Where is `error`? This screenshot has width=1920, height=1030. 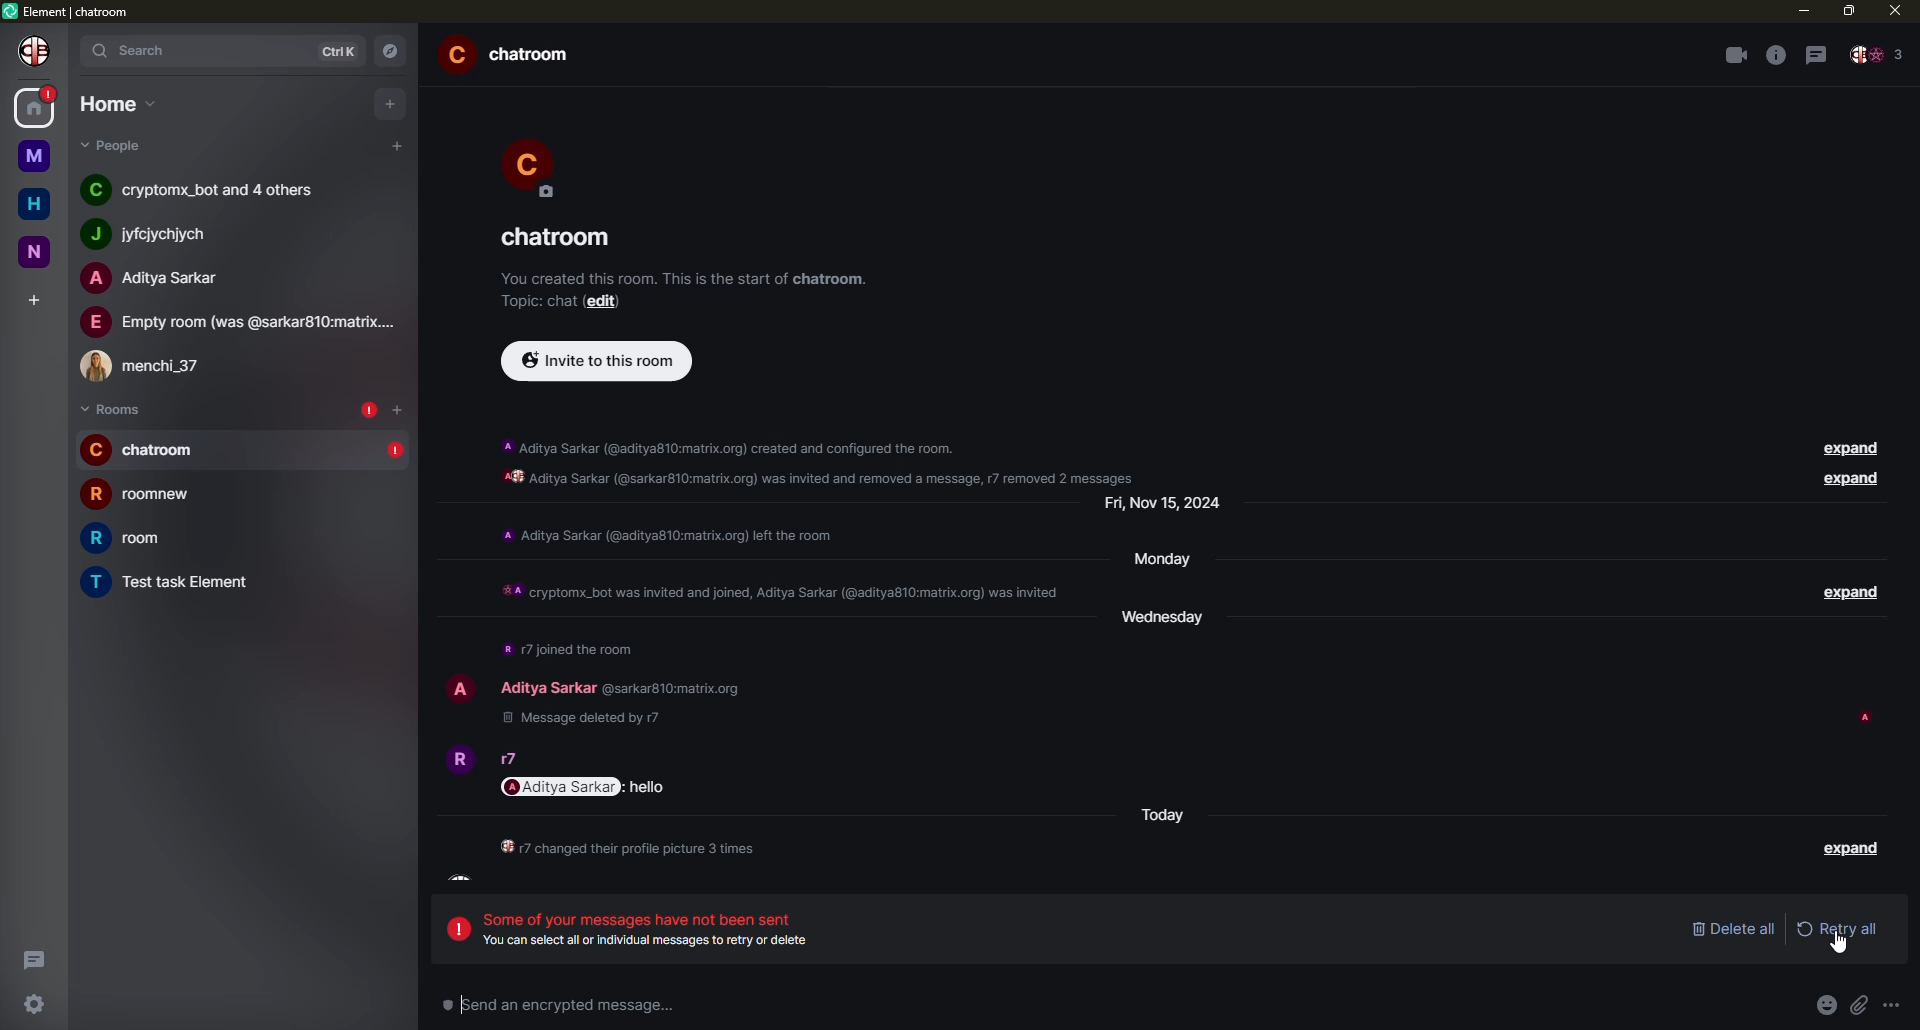
error is located at coordinates (367, 408).